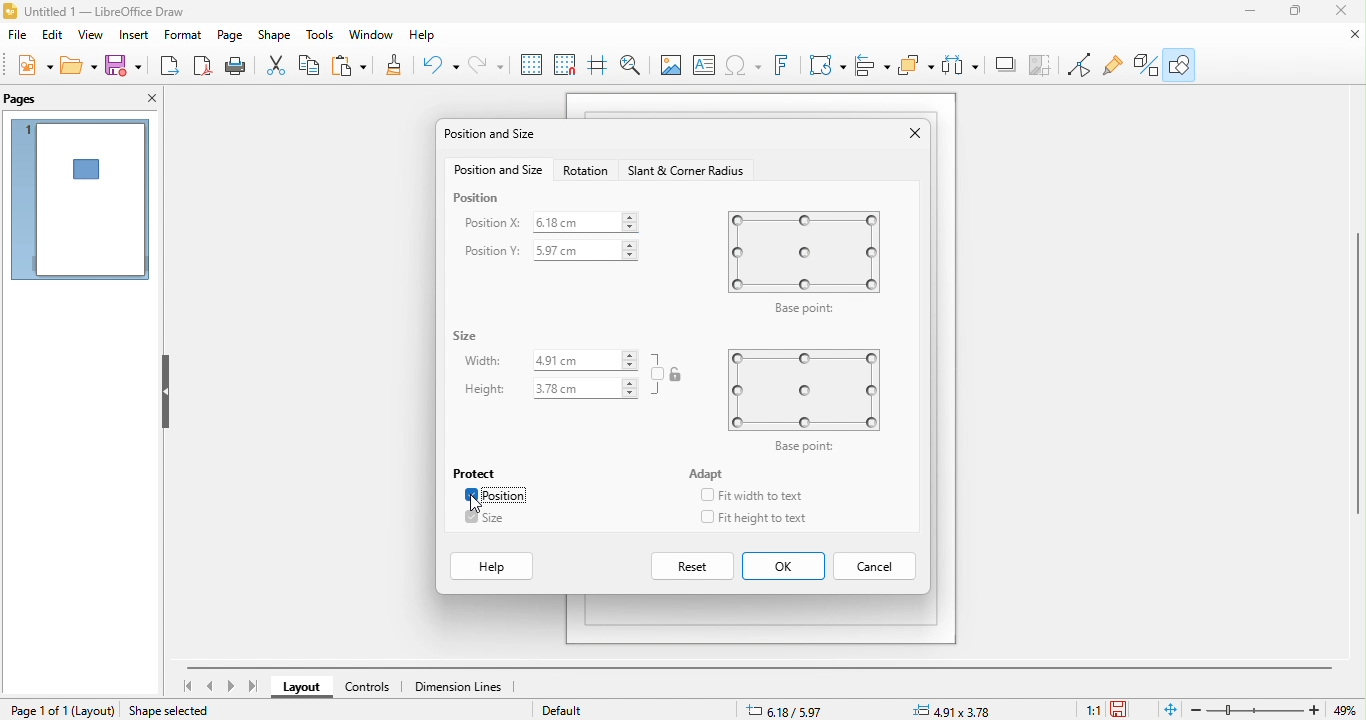  What do you see at coordinates (275, 37) in the screenshot?
I see `shape` at bounding box center [275, 37].